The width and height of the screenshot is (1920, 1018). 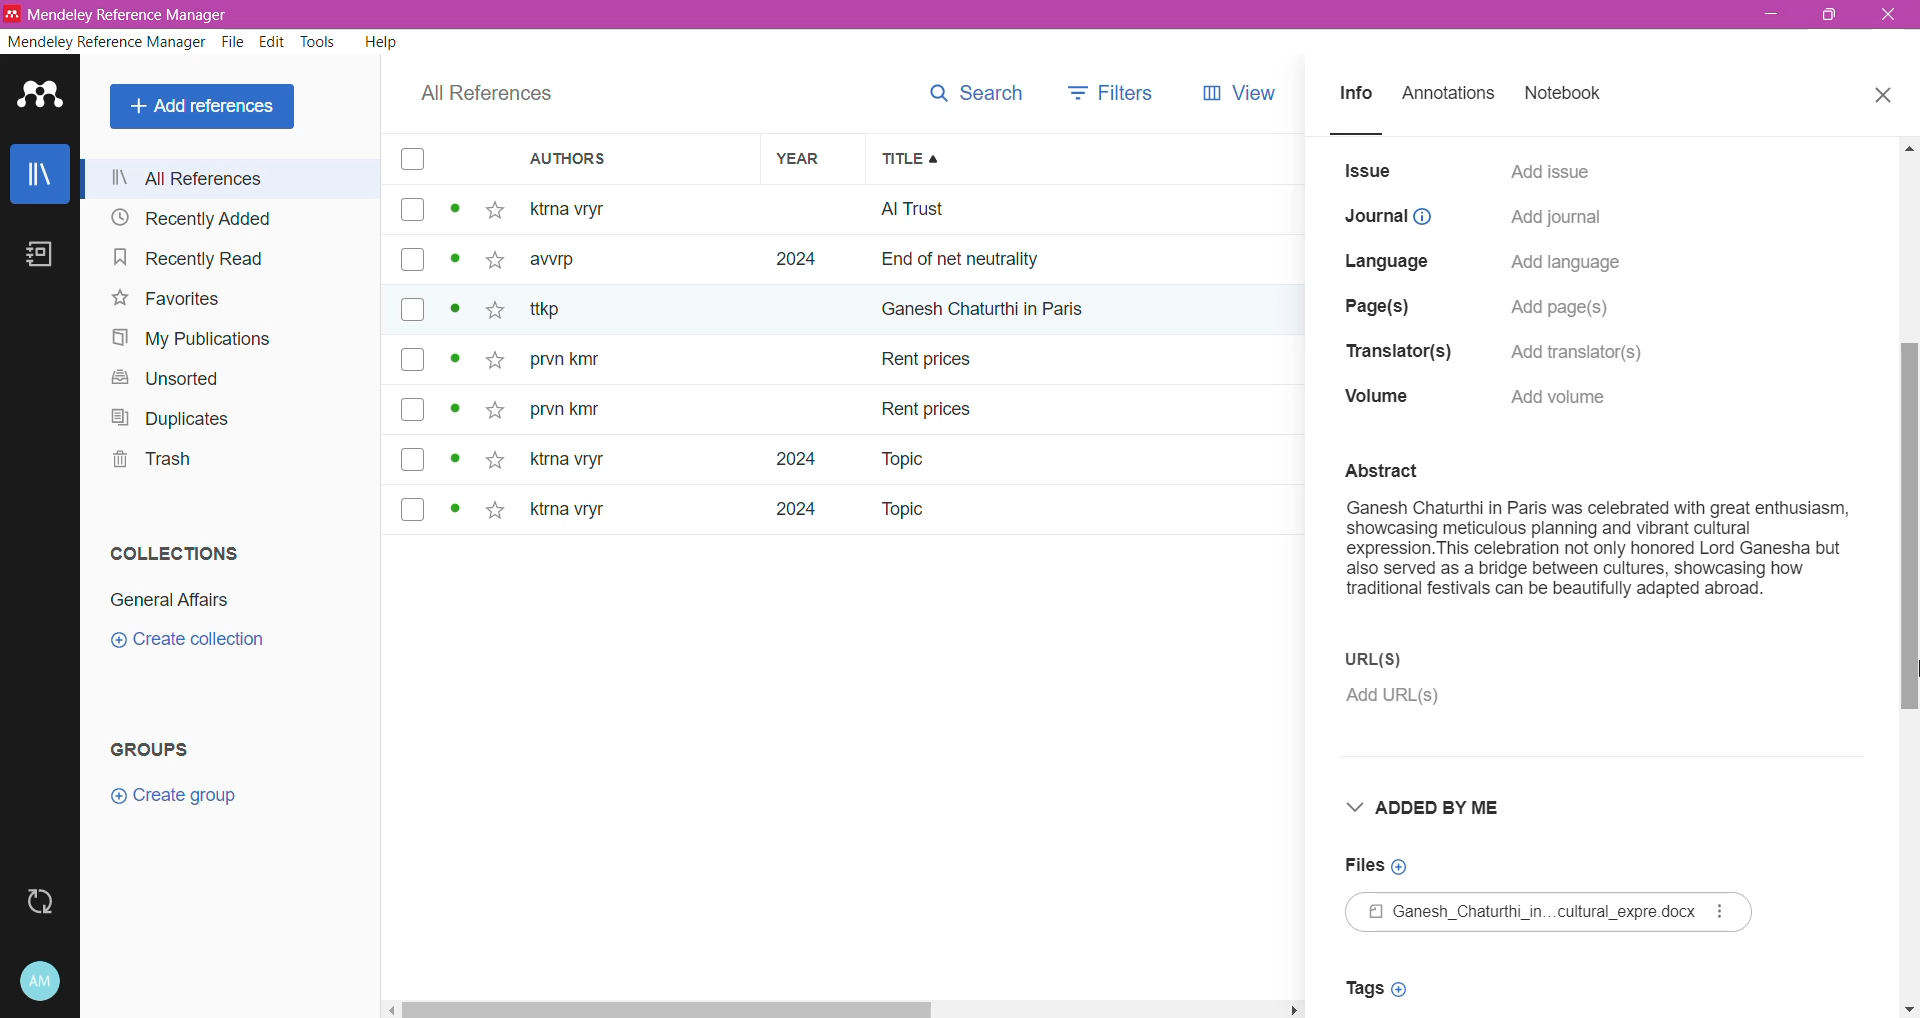 I want to click on Abstract of the selected reference, so click(x=1598, y=542).